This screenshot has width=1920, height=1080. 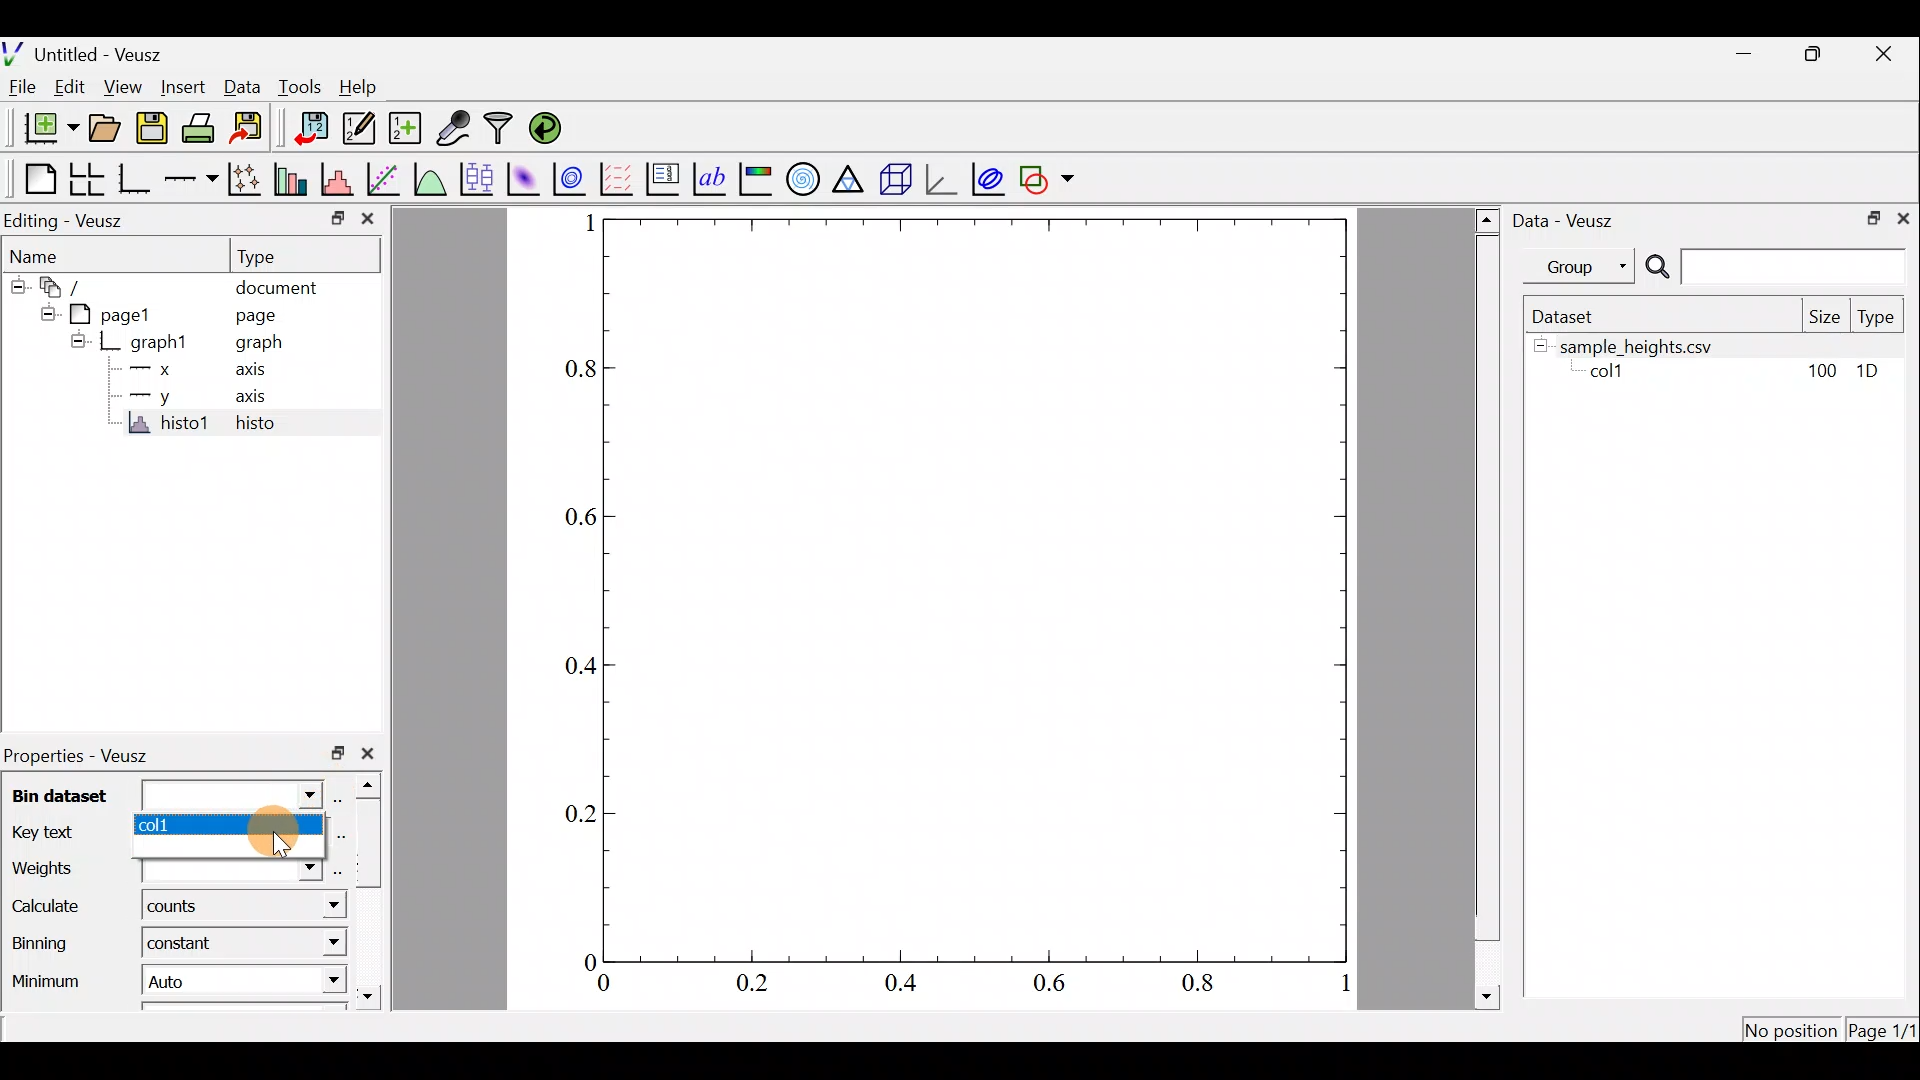 What do you see at coordinates (1825, 372) in the screenshot?
I see `100` at bounding box center [1825, 372].